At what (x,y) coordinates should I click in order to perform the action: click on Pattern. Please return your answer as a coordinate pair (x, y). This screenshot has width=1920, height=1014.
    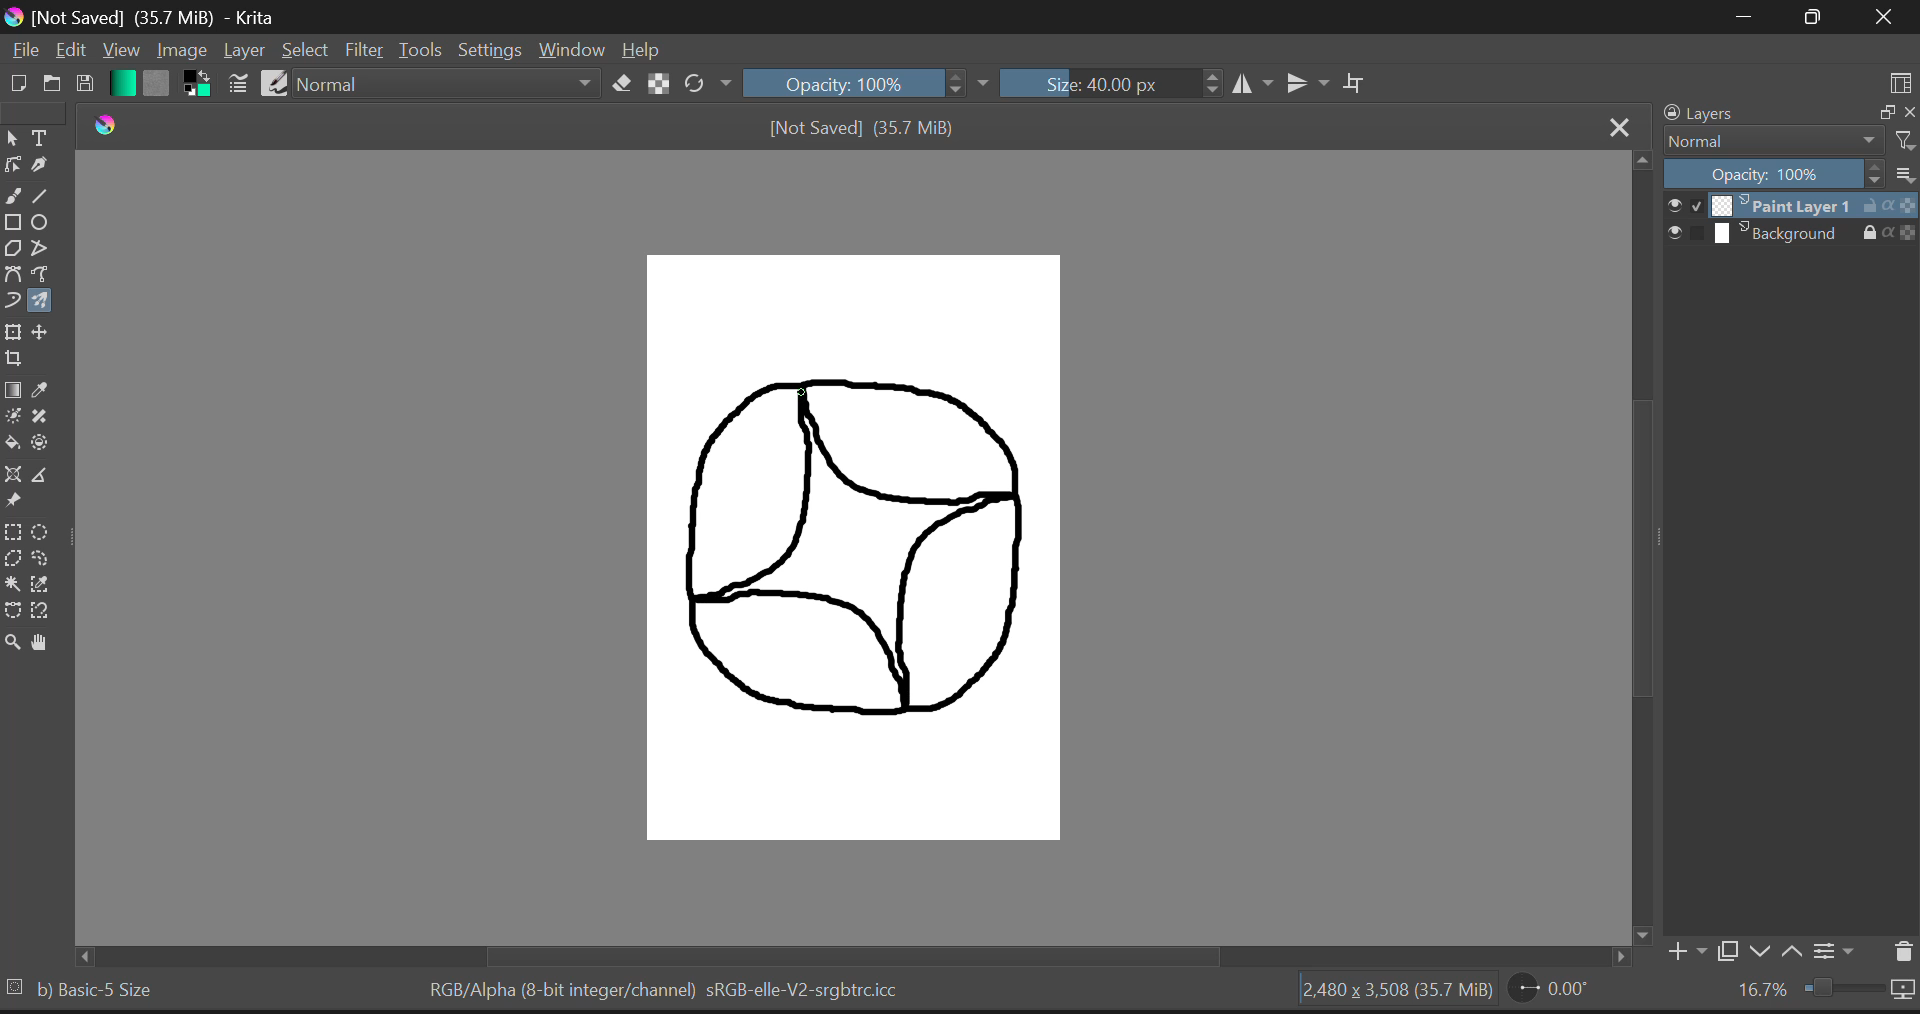
    Looking at the image, I should click on (160, 84).